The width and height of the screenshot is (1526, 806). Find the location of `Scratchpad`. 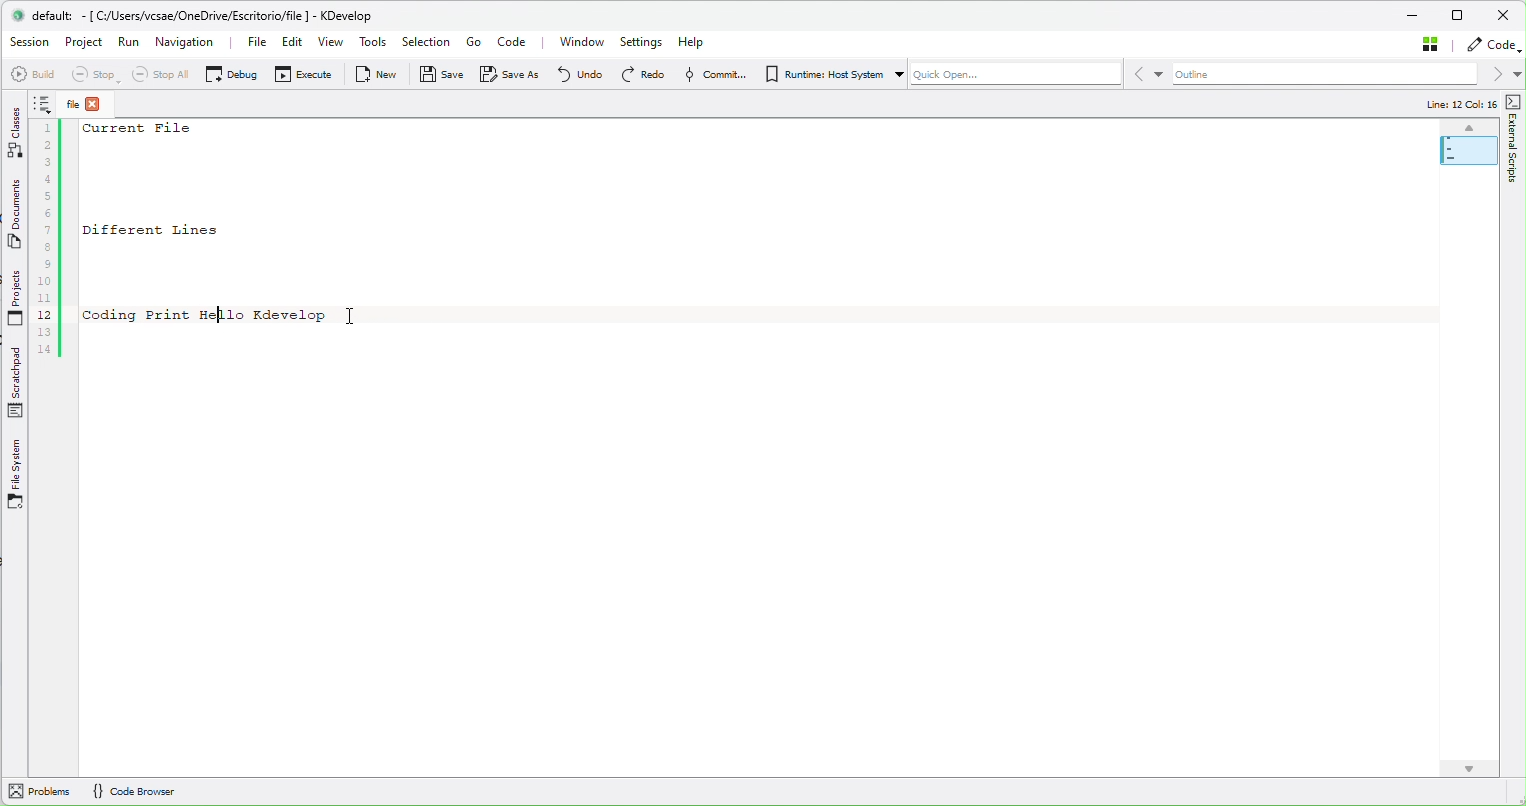

Scratchpad is located at coordinates (15, 382).